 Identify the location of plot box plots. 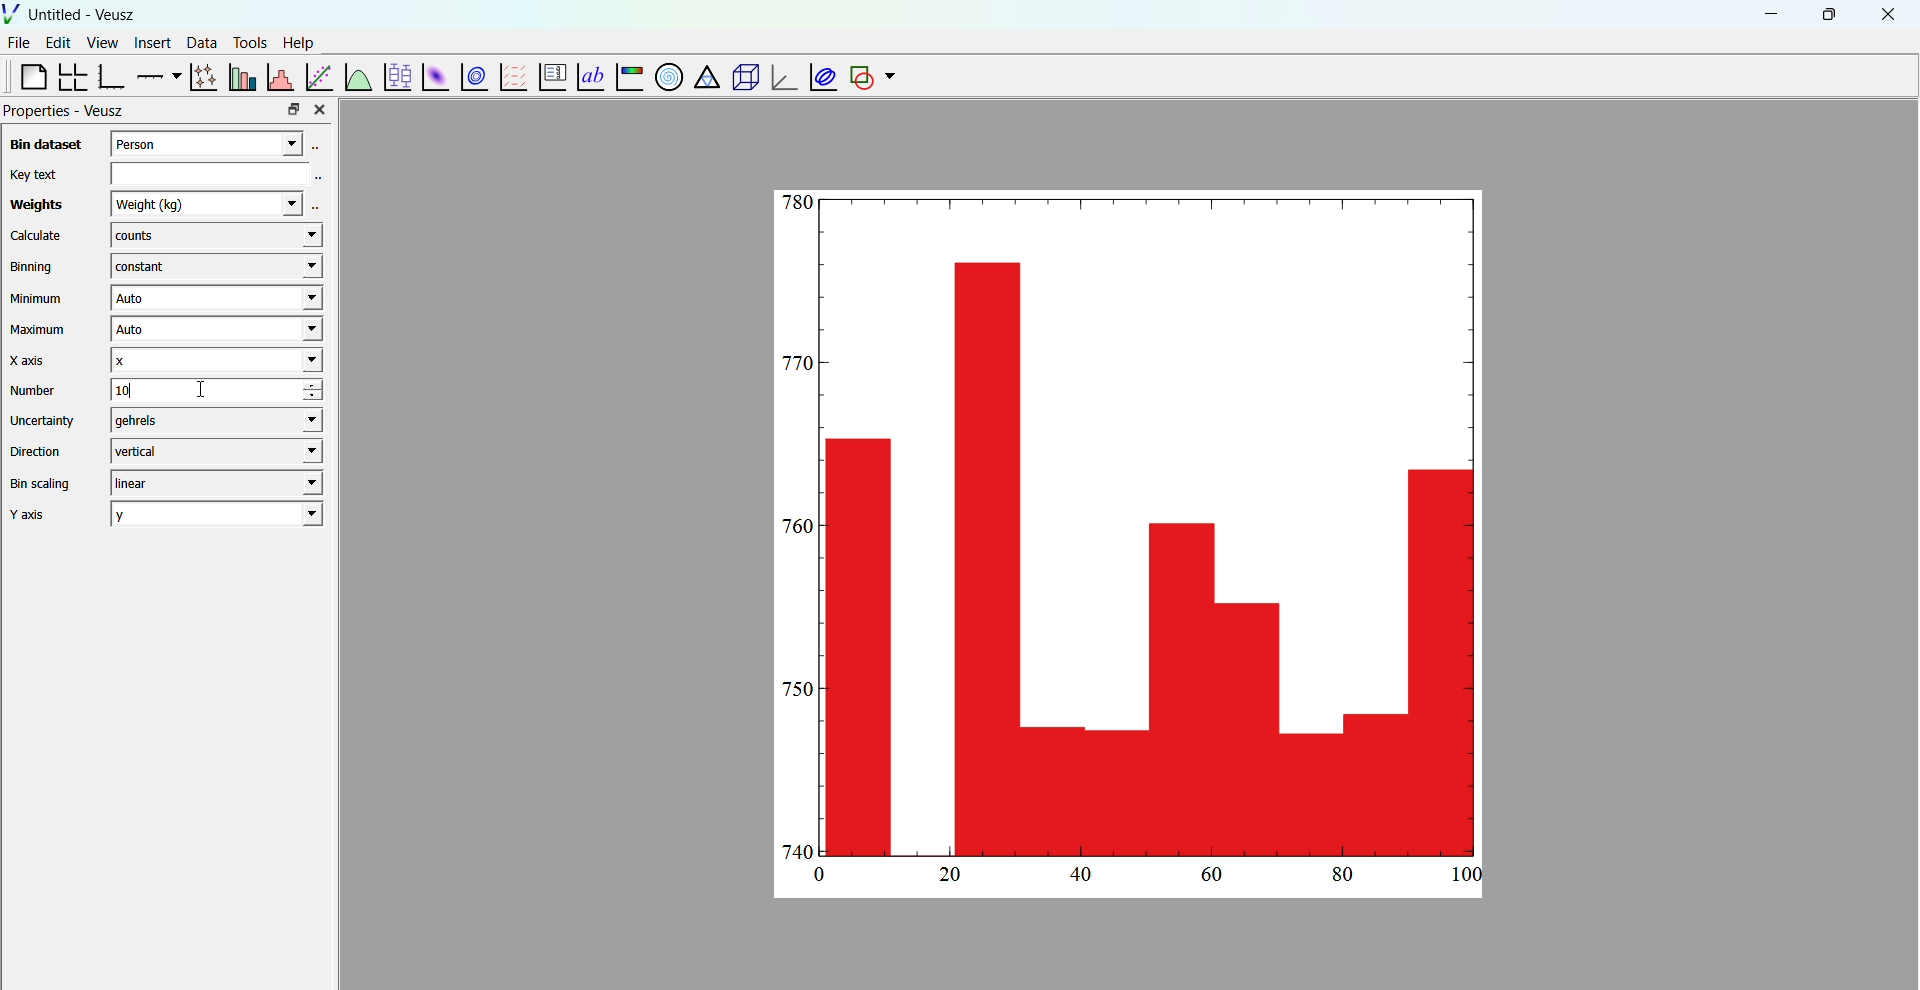
(396, 77).